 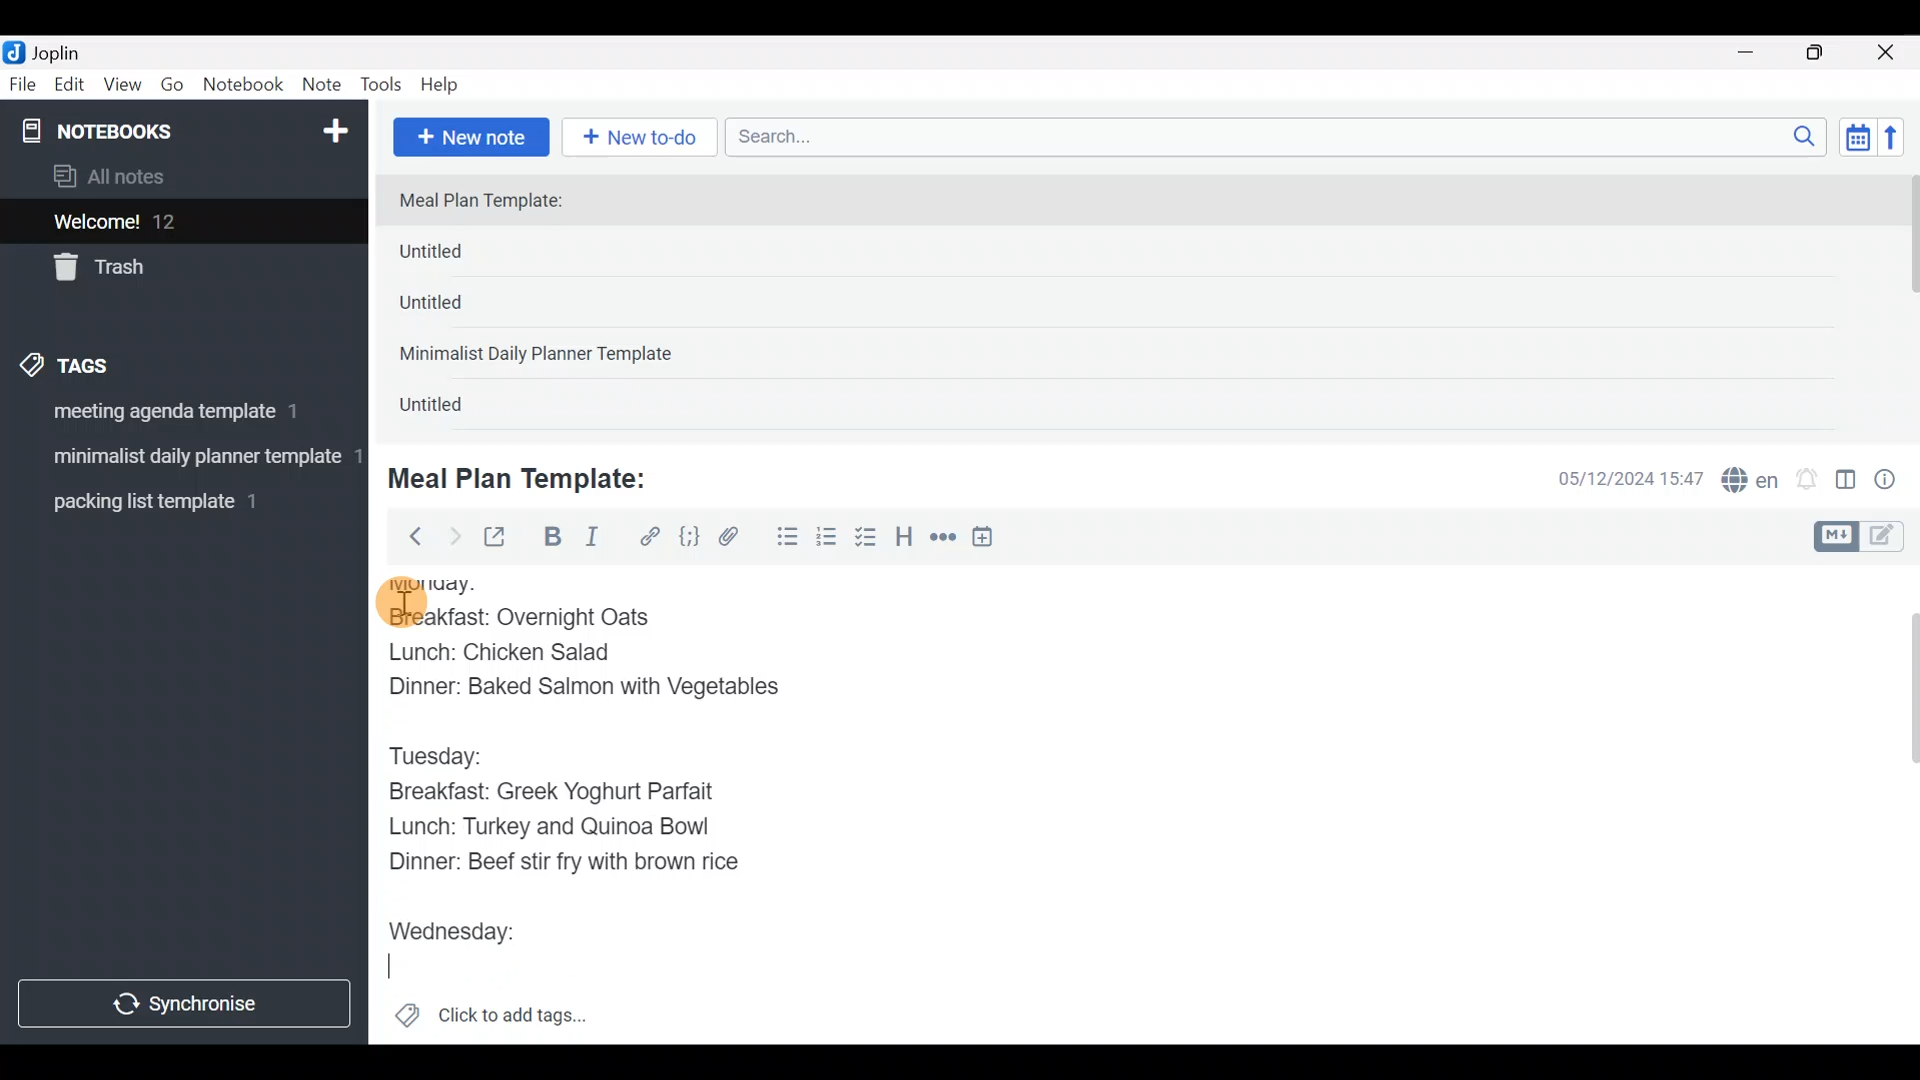 I want to click on All notes, so click(x=179, y=178).